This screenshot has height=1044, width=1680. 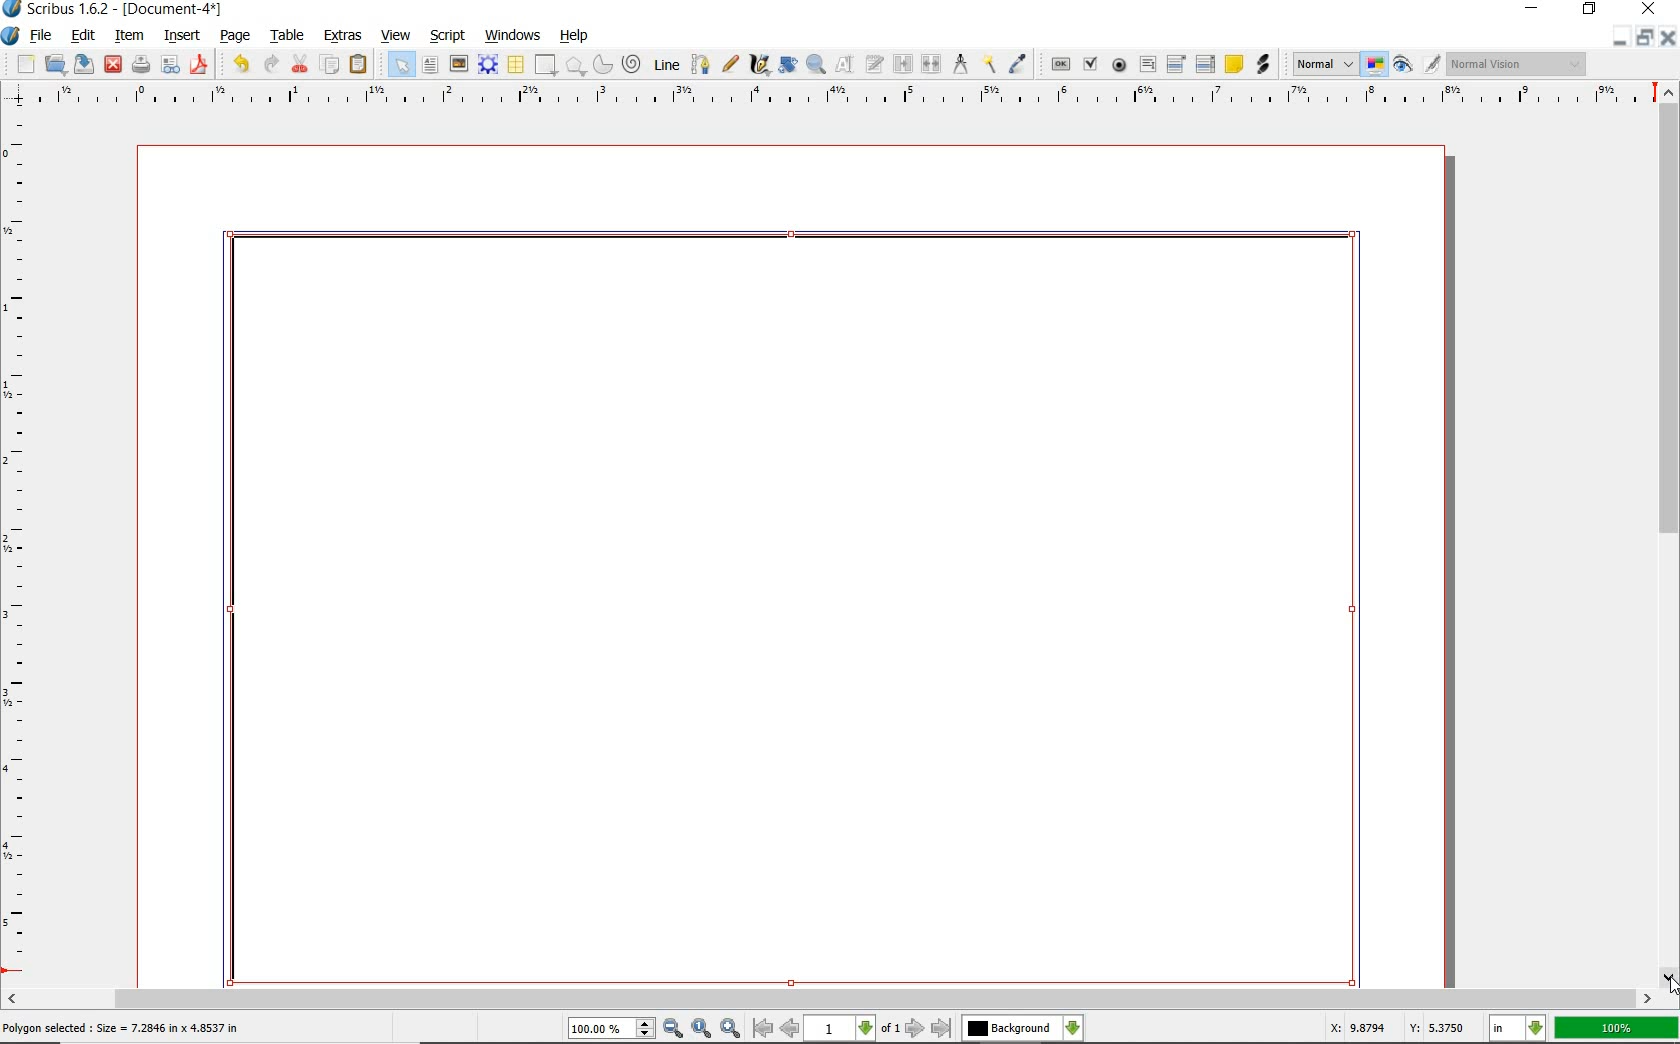 What do you see at coordinates (1147, 64) in the screenshot?
I see `pdf text field` at bounding box center [1147, 64].